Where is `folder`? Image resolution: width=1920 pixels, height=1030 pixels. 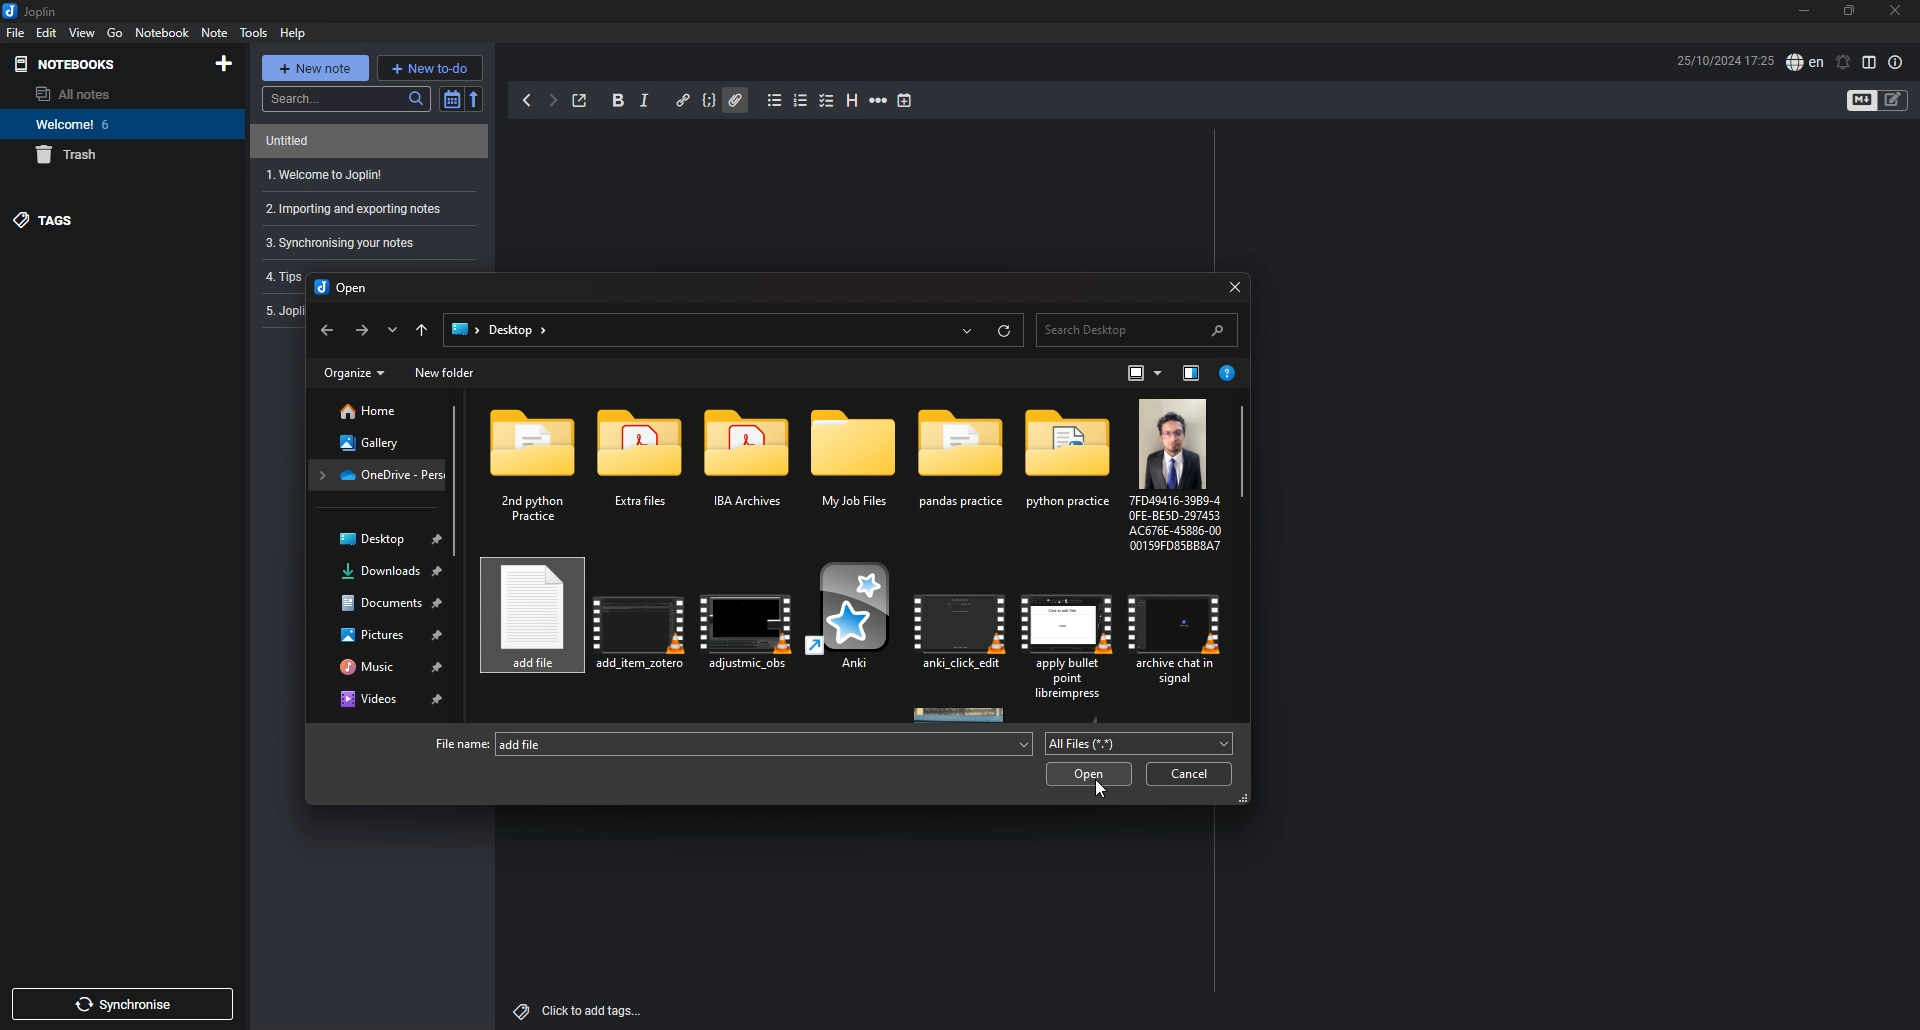 folder is located at coordinates (1065, 469).